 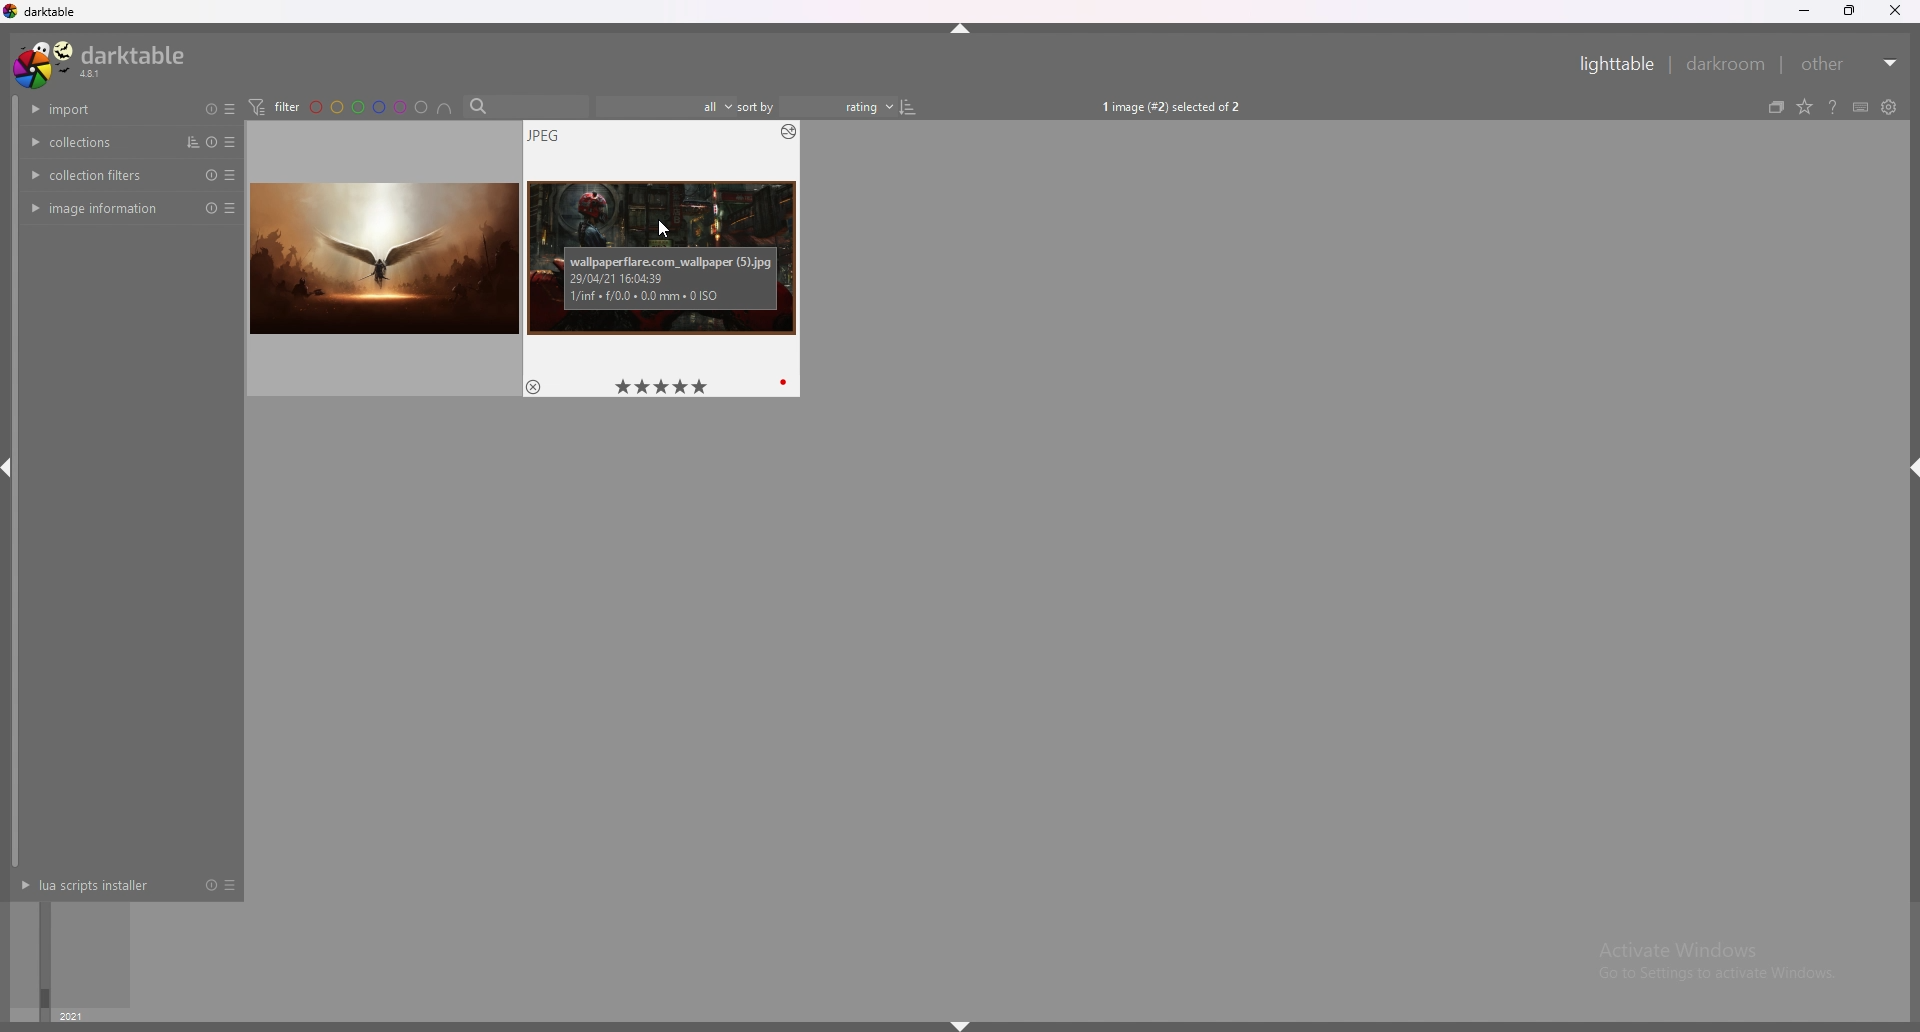 I want to click on image information, so click(x=103, y=208).